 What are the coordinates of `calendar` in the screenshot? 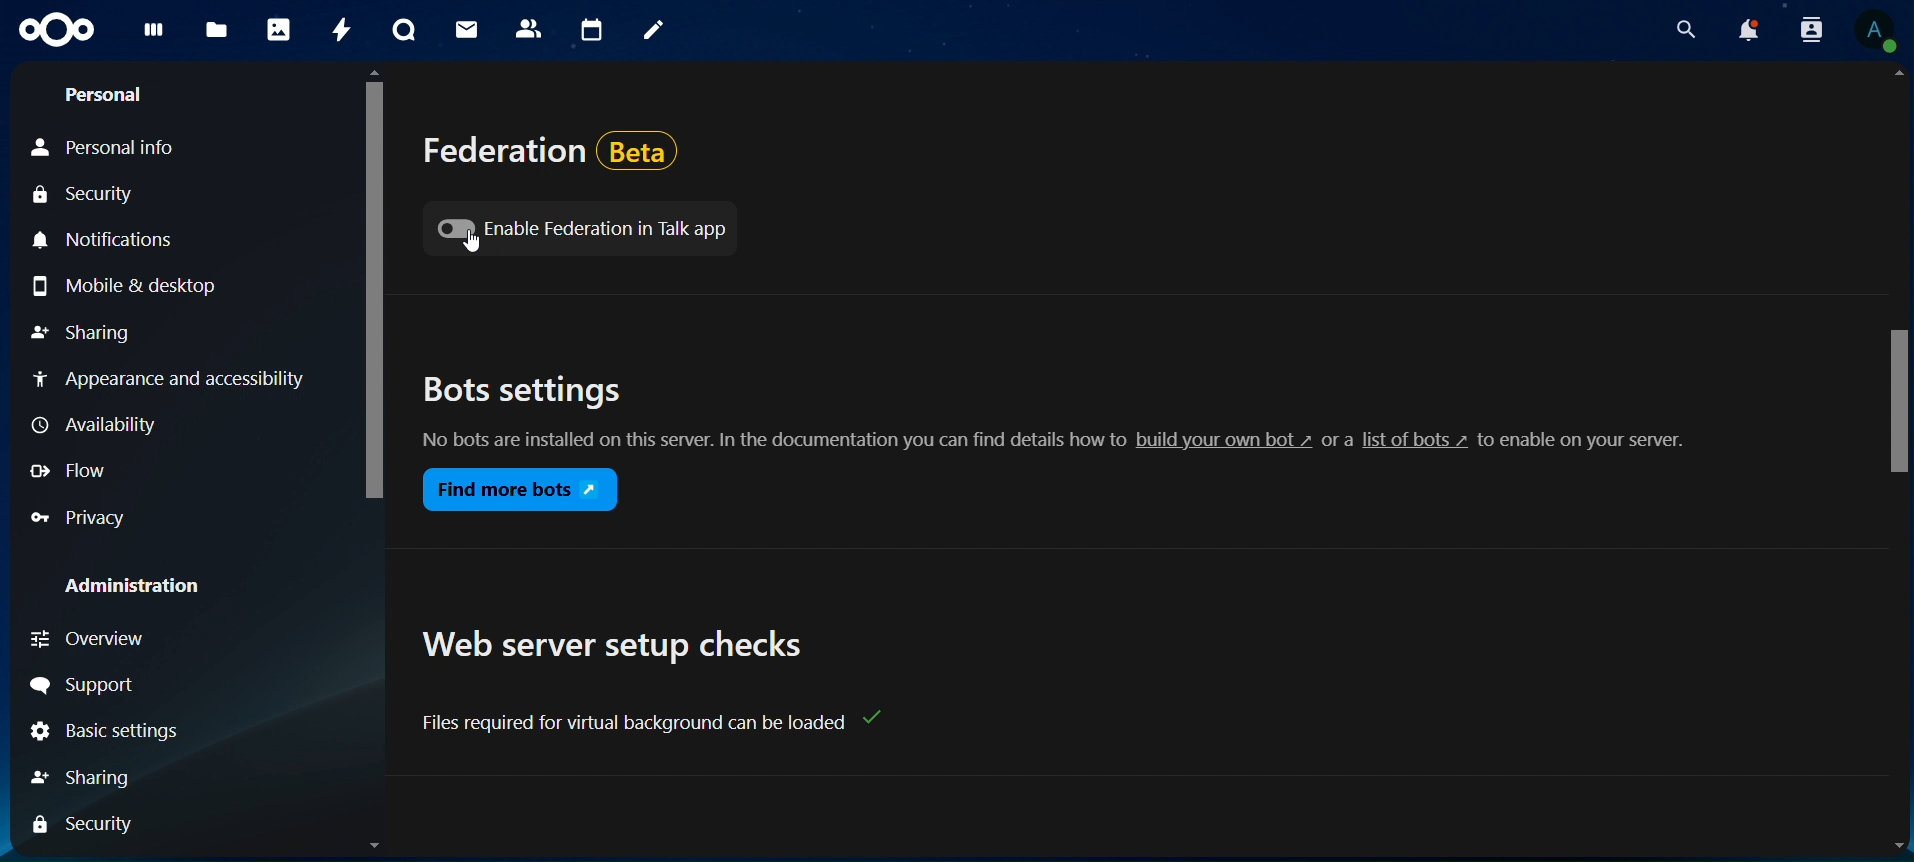 It's located at (591, 32).